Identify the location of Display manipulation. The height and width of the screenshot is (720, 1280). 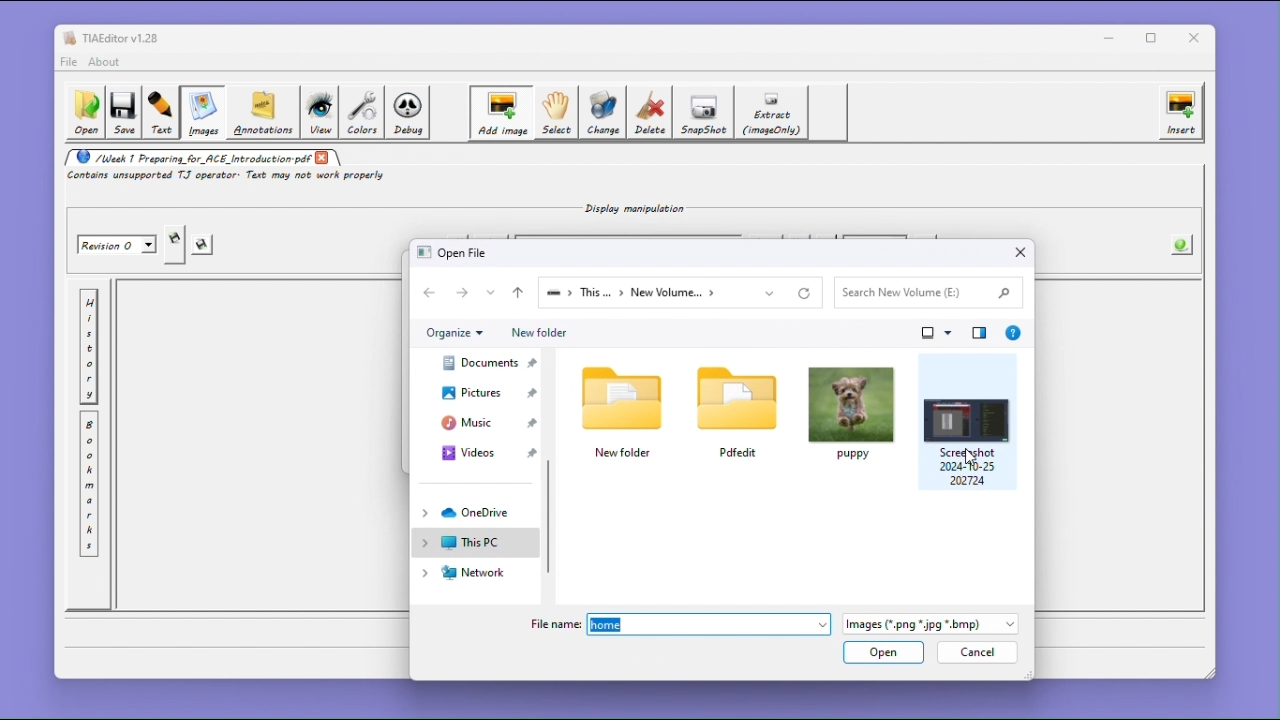
(629, 207).